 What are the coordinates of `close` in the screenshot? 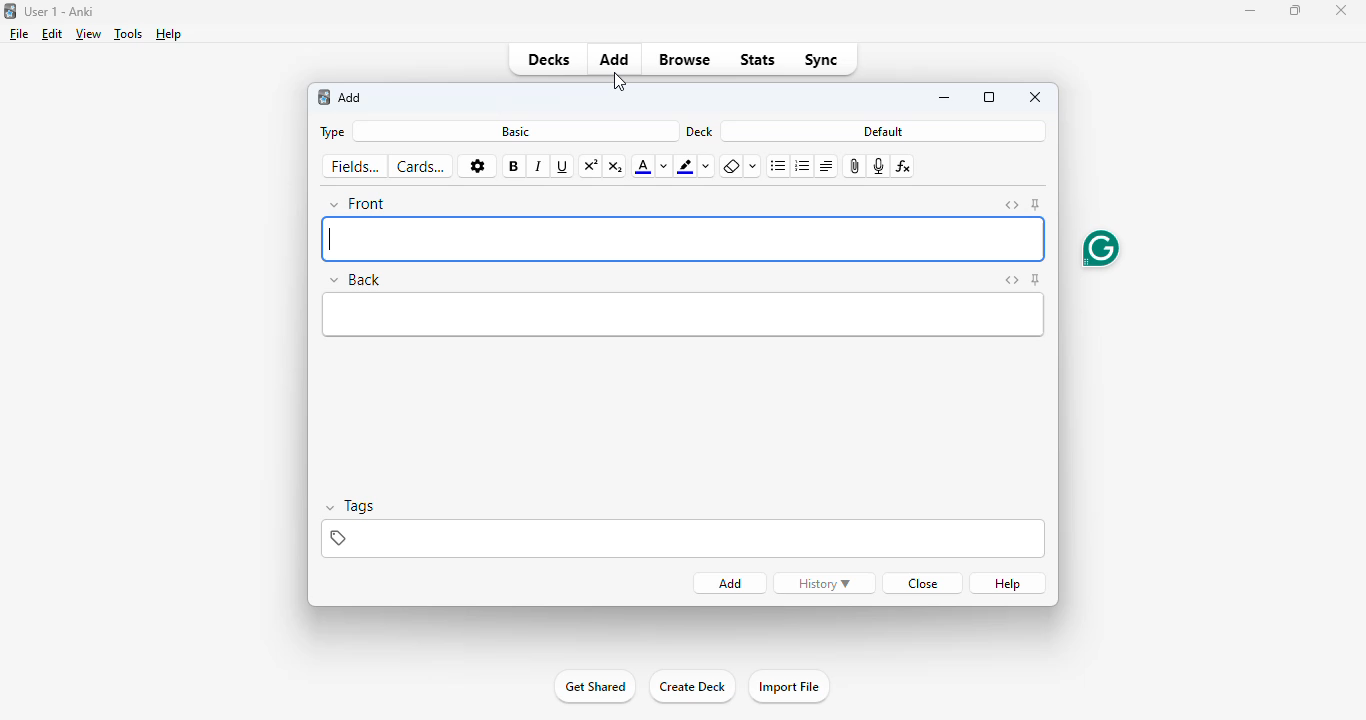 It's located at (1036, 96).